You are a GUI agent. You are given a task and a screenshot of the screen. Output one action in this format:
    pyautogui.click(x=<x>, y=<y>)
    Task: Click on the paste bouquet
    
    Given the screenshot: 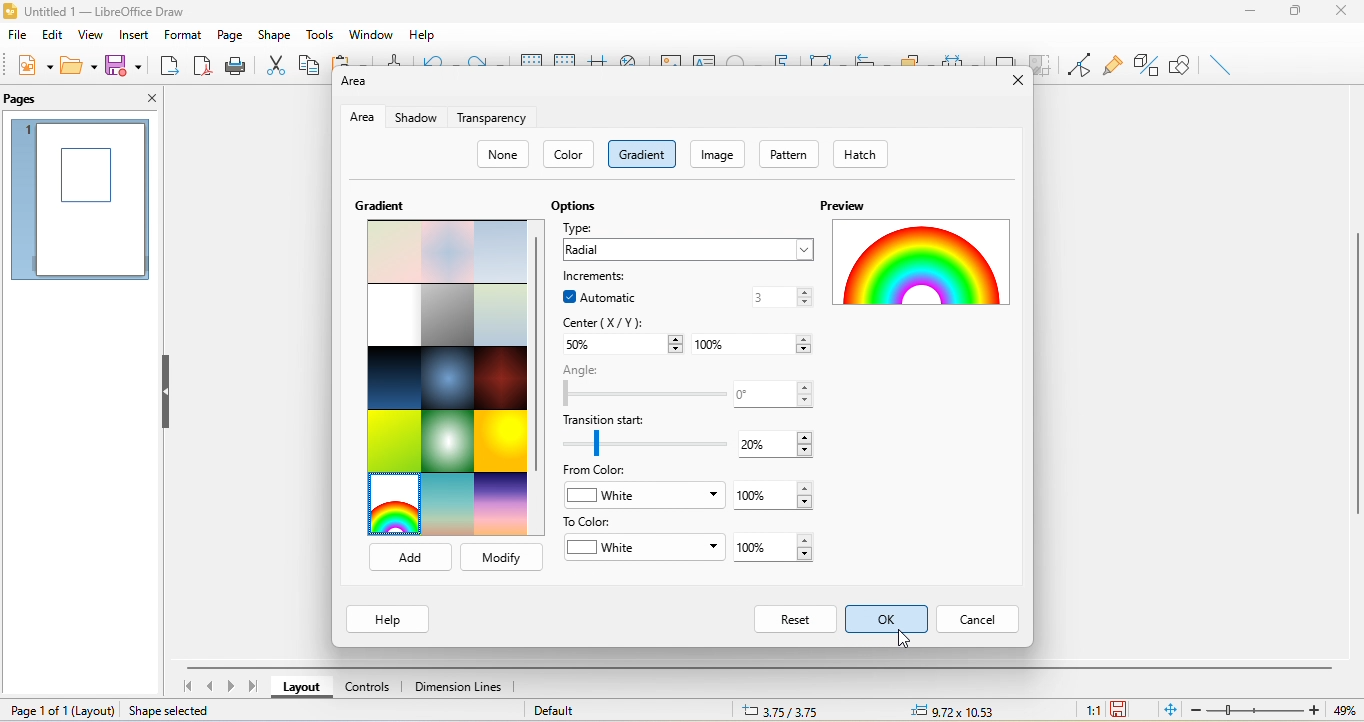 What is the action you would take?
    pyautogui.click(x=389, y=252)
    